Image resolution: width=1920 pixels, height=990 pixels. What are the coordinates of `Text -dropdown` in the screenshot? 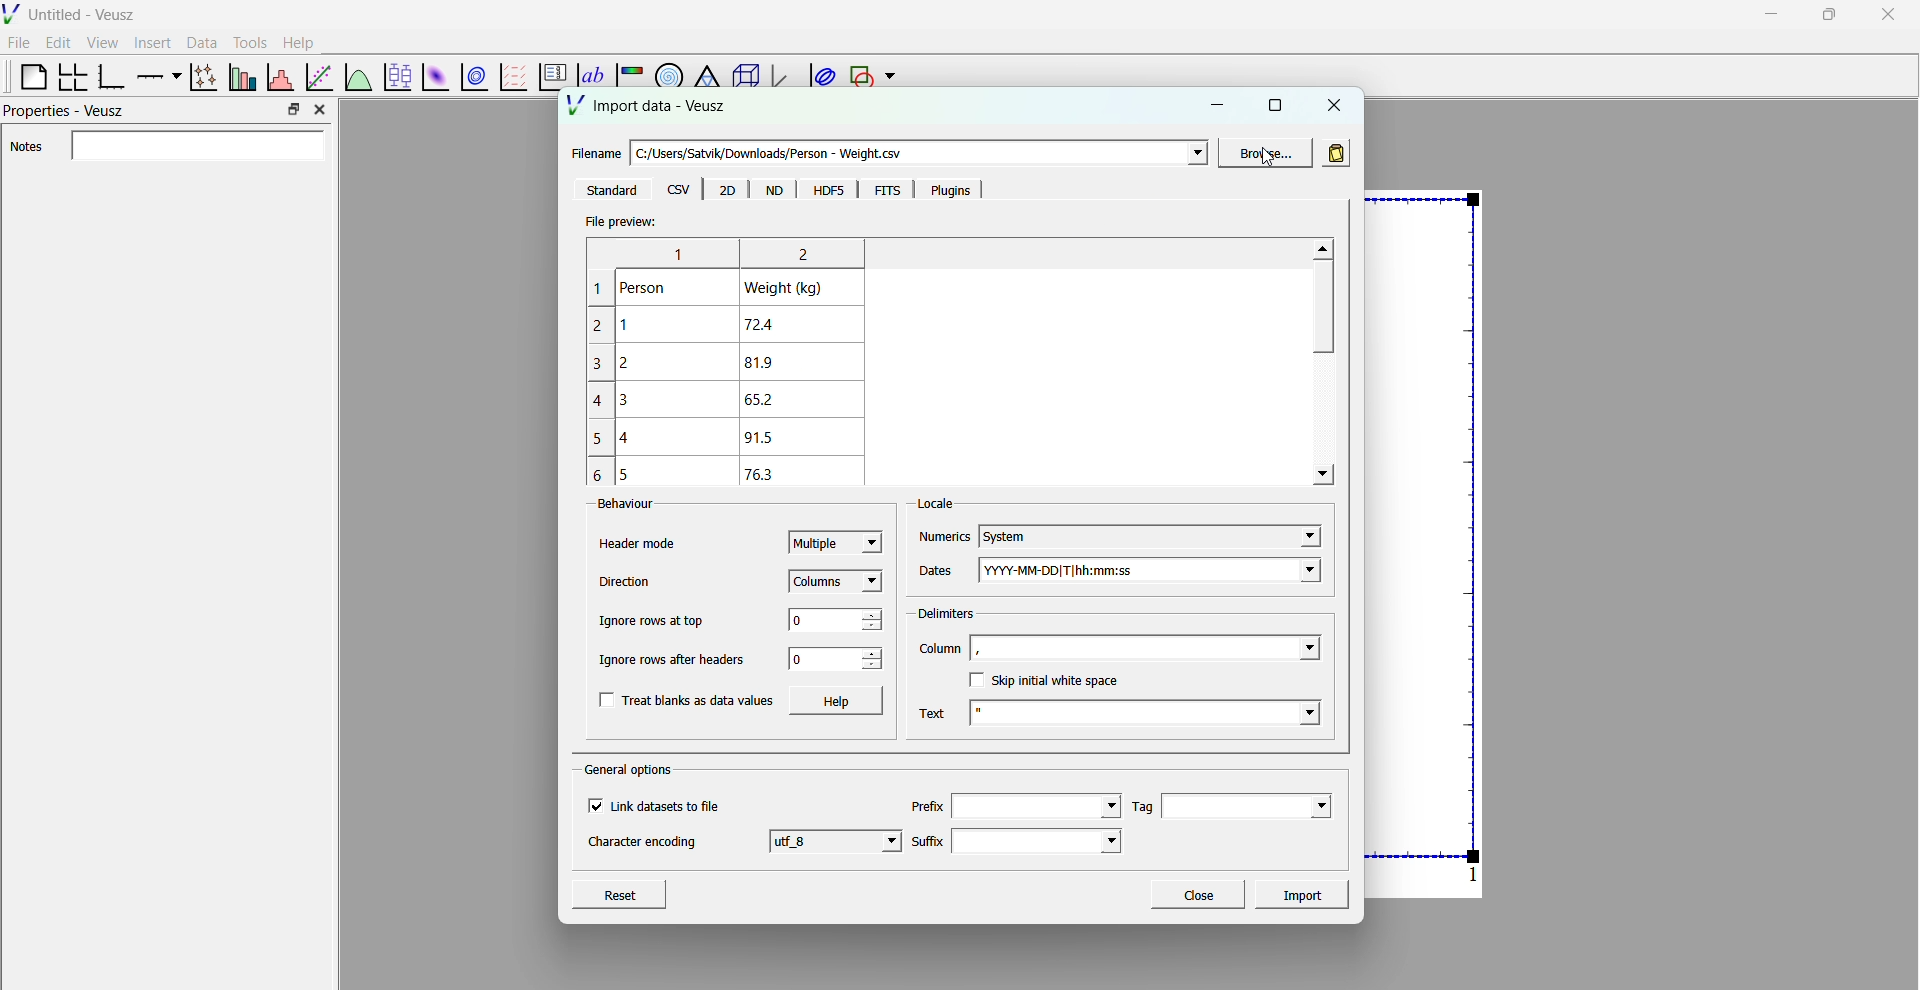 It's located at (1163, 717).